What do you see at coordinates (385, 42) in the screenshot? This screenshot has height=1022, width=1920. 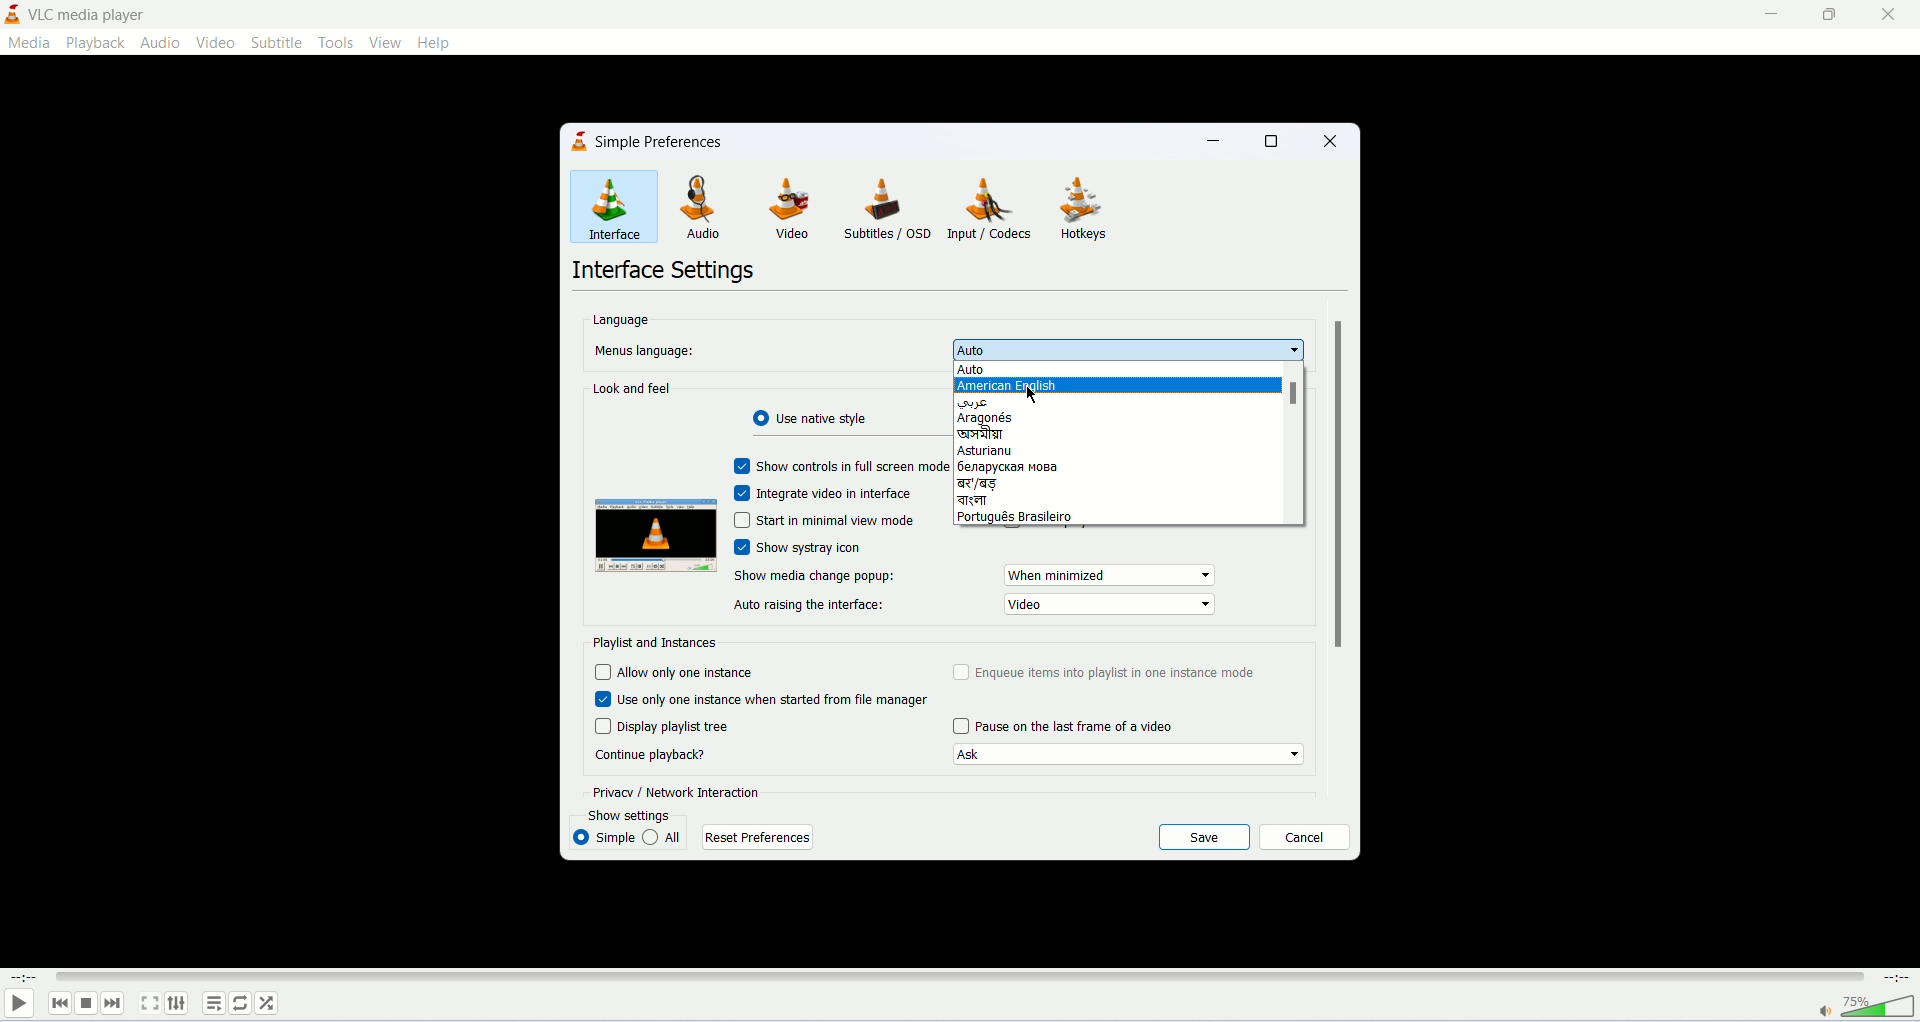 I see `view` at bounding box center [385, 42].